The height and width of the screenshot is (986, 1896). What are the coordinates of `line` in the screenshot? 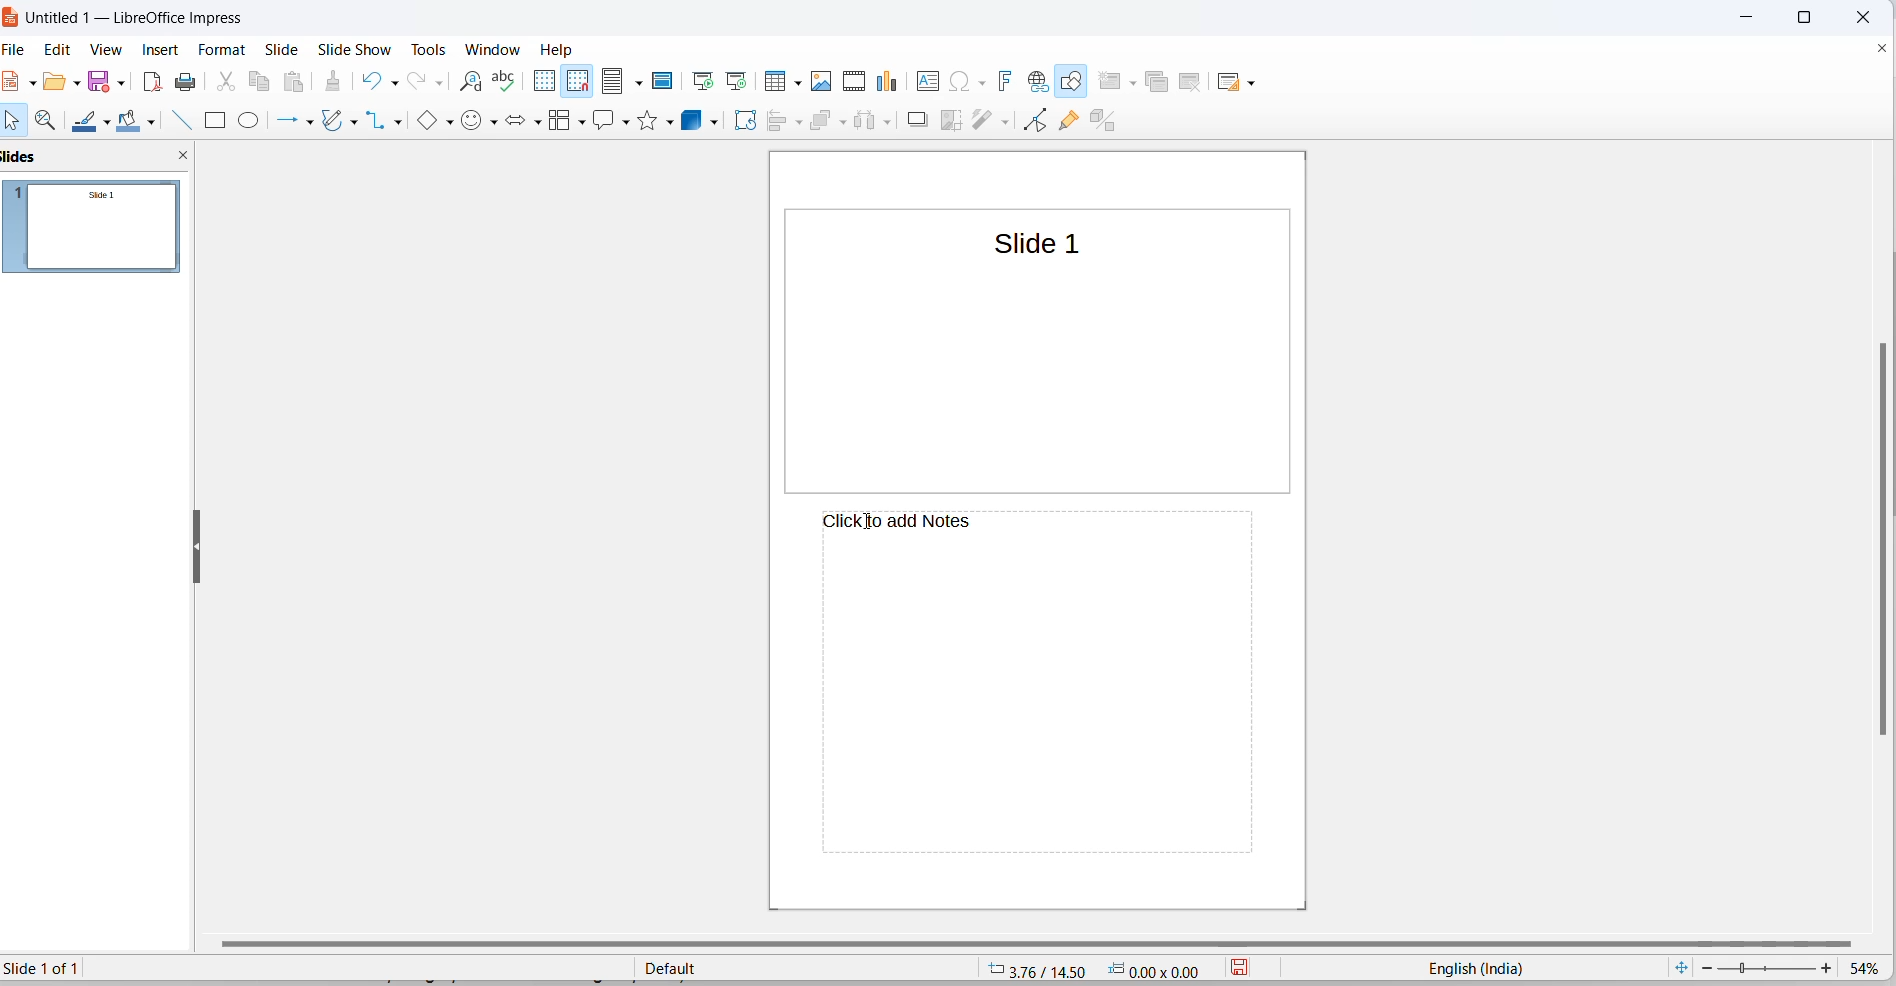 It's located at (180, 122).